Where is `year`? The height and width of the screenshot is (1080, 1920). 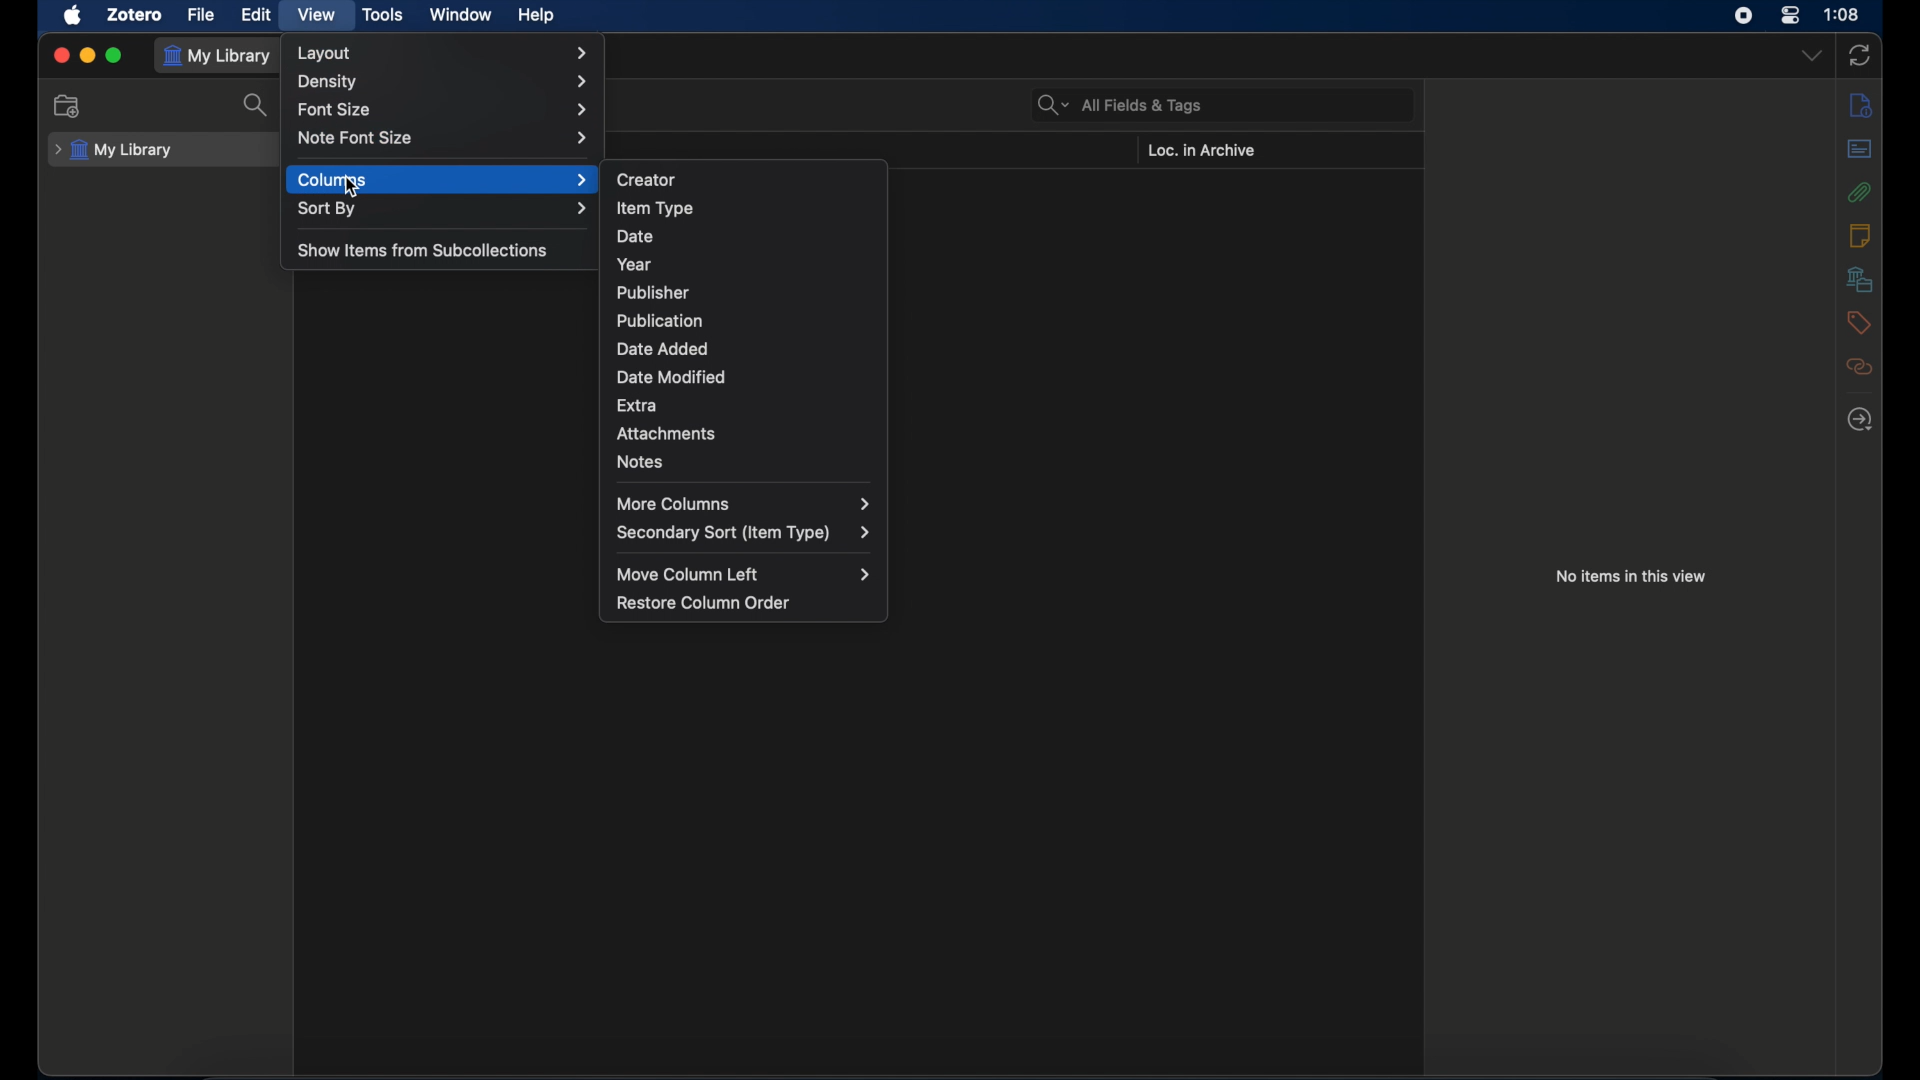
year is located at coordinates (634, 264).